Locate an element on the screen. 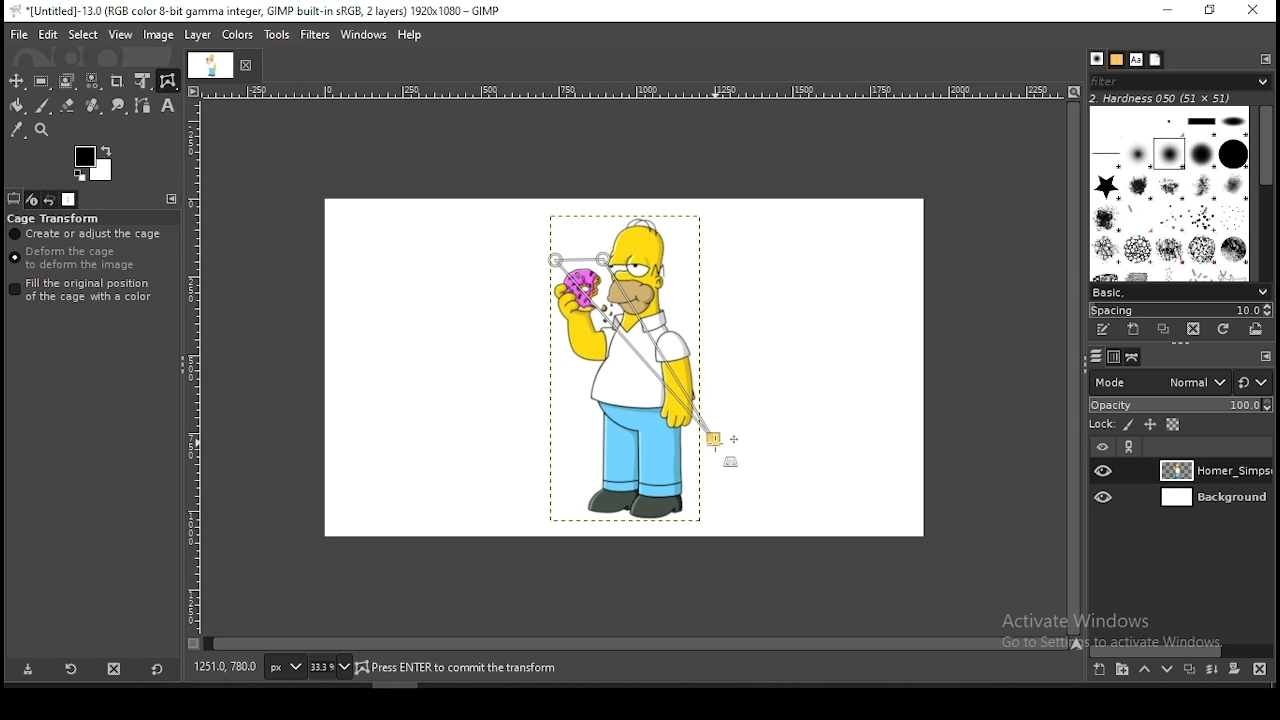 This screenshot has height=720, width=1280. 735.0, 195.0 is located at coordinates (225, 665).